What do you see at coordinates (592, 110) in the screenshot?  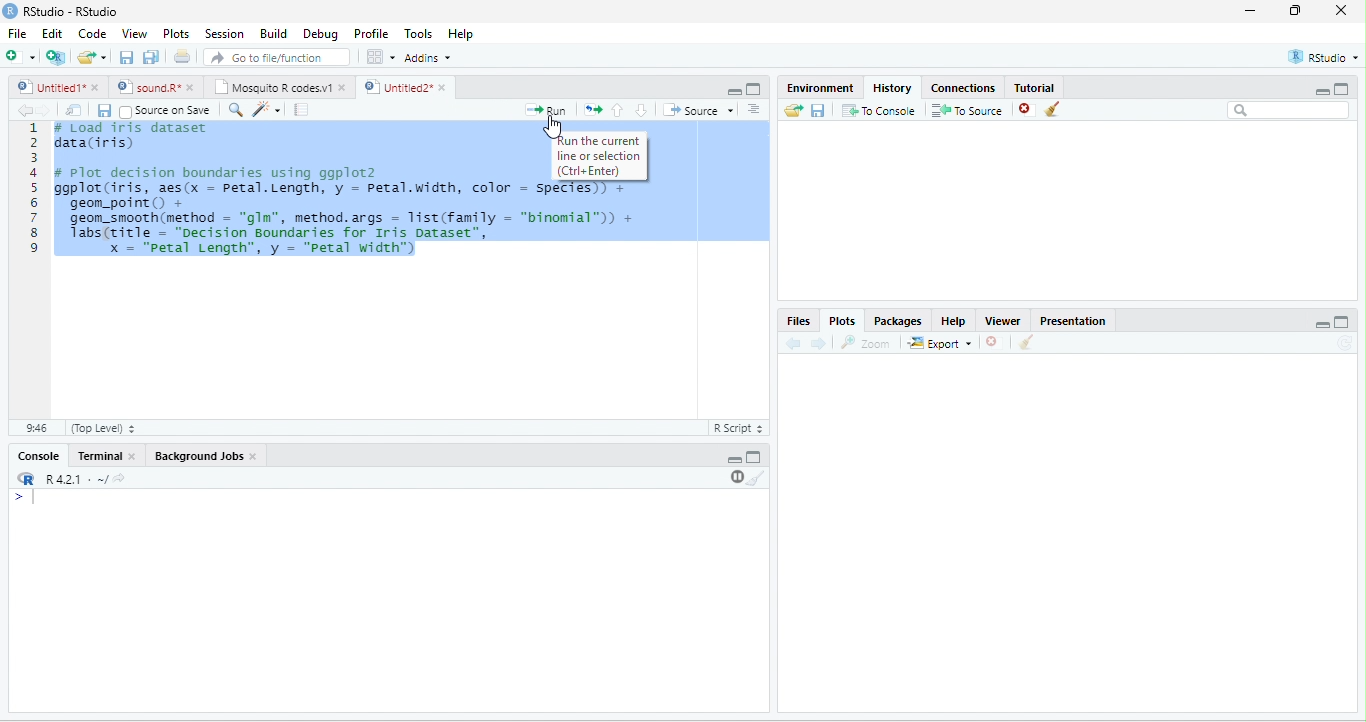 I see `rerun` at bounding box center [592, 110].